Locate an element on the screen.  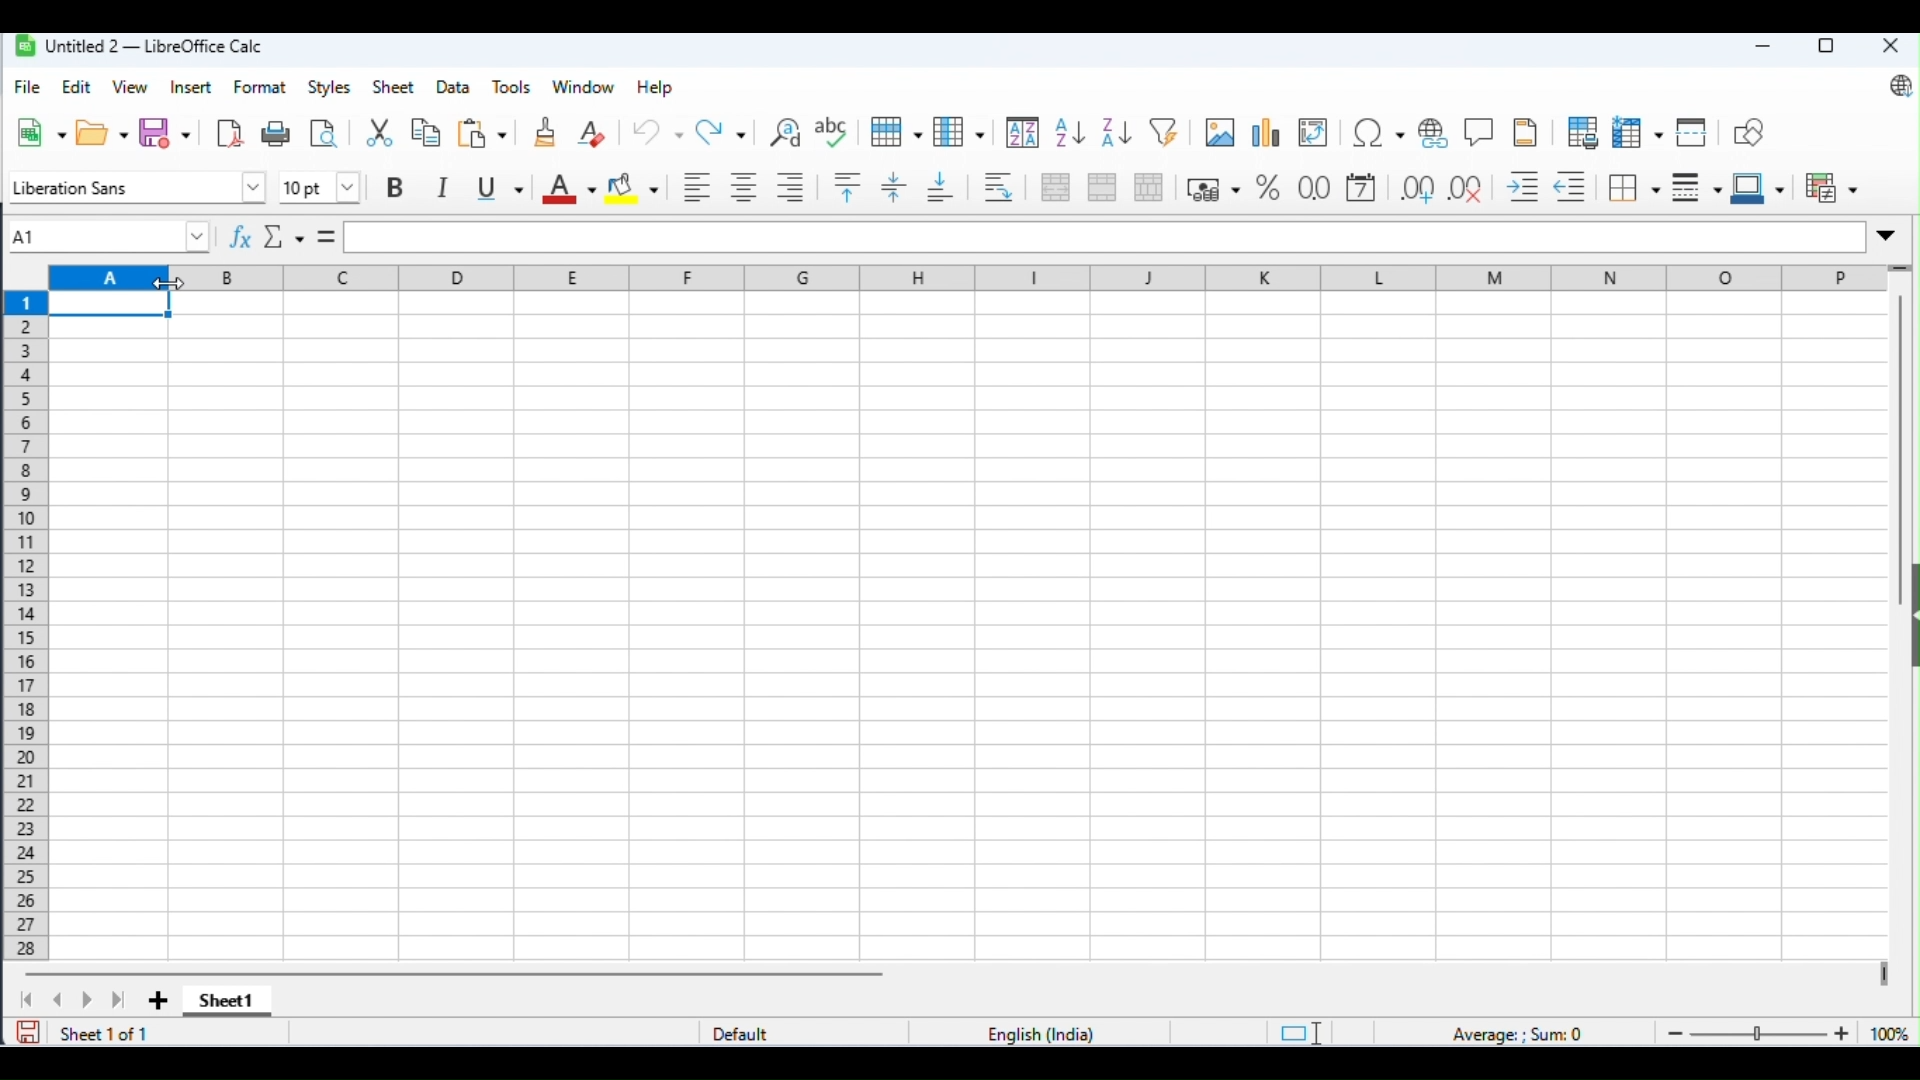
formula is located at coordinates (1522, 1033).